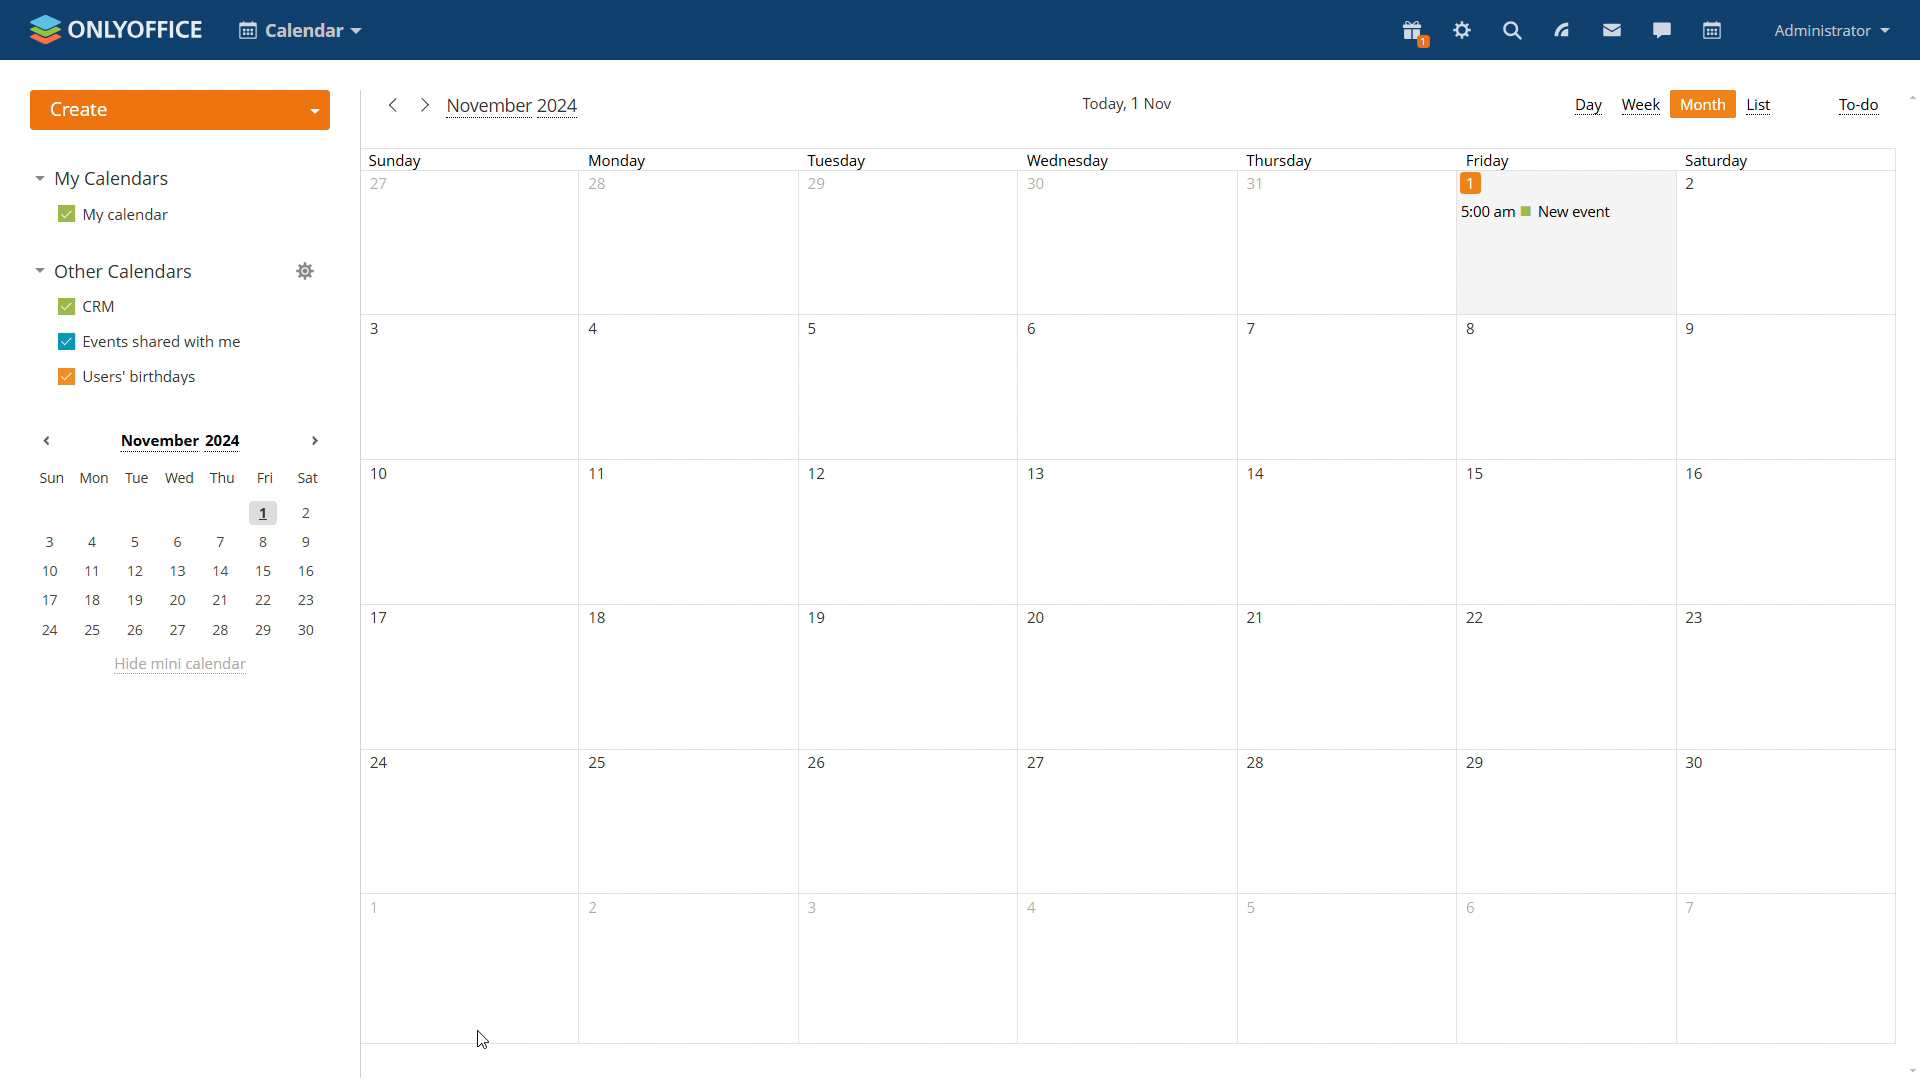  I want to click on week view, so click(1641, 106).